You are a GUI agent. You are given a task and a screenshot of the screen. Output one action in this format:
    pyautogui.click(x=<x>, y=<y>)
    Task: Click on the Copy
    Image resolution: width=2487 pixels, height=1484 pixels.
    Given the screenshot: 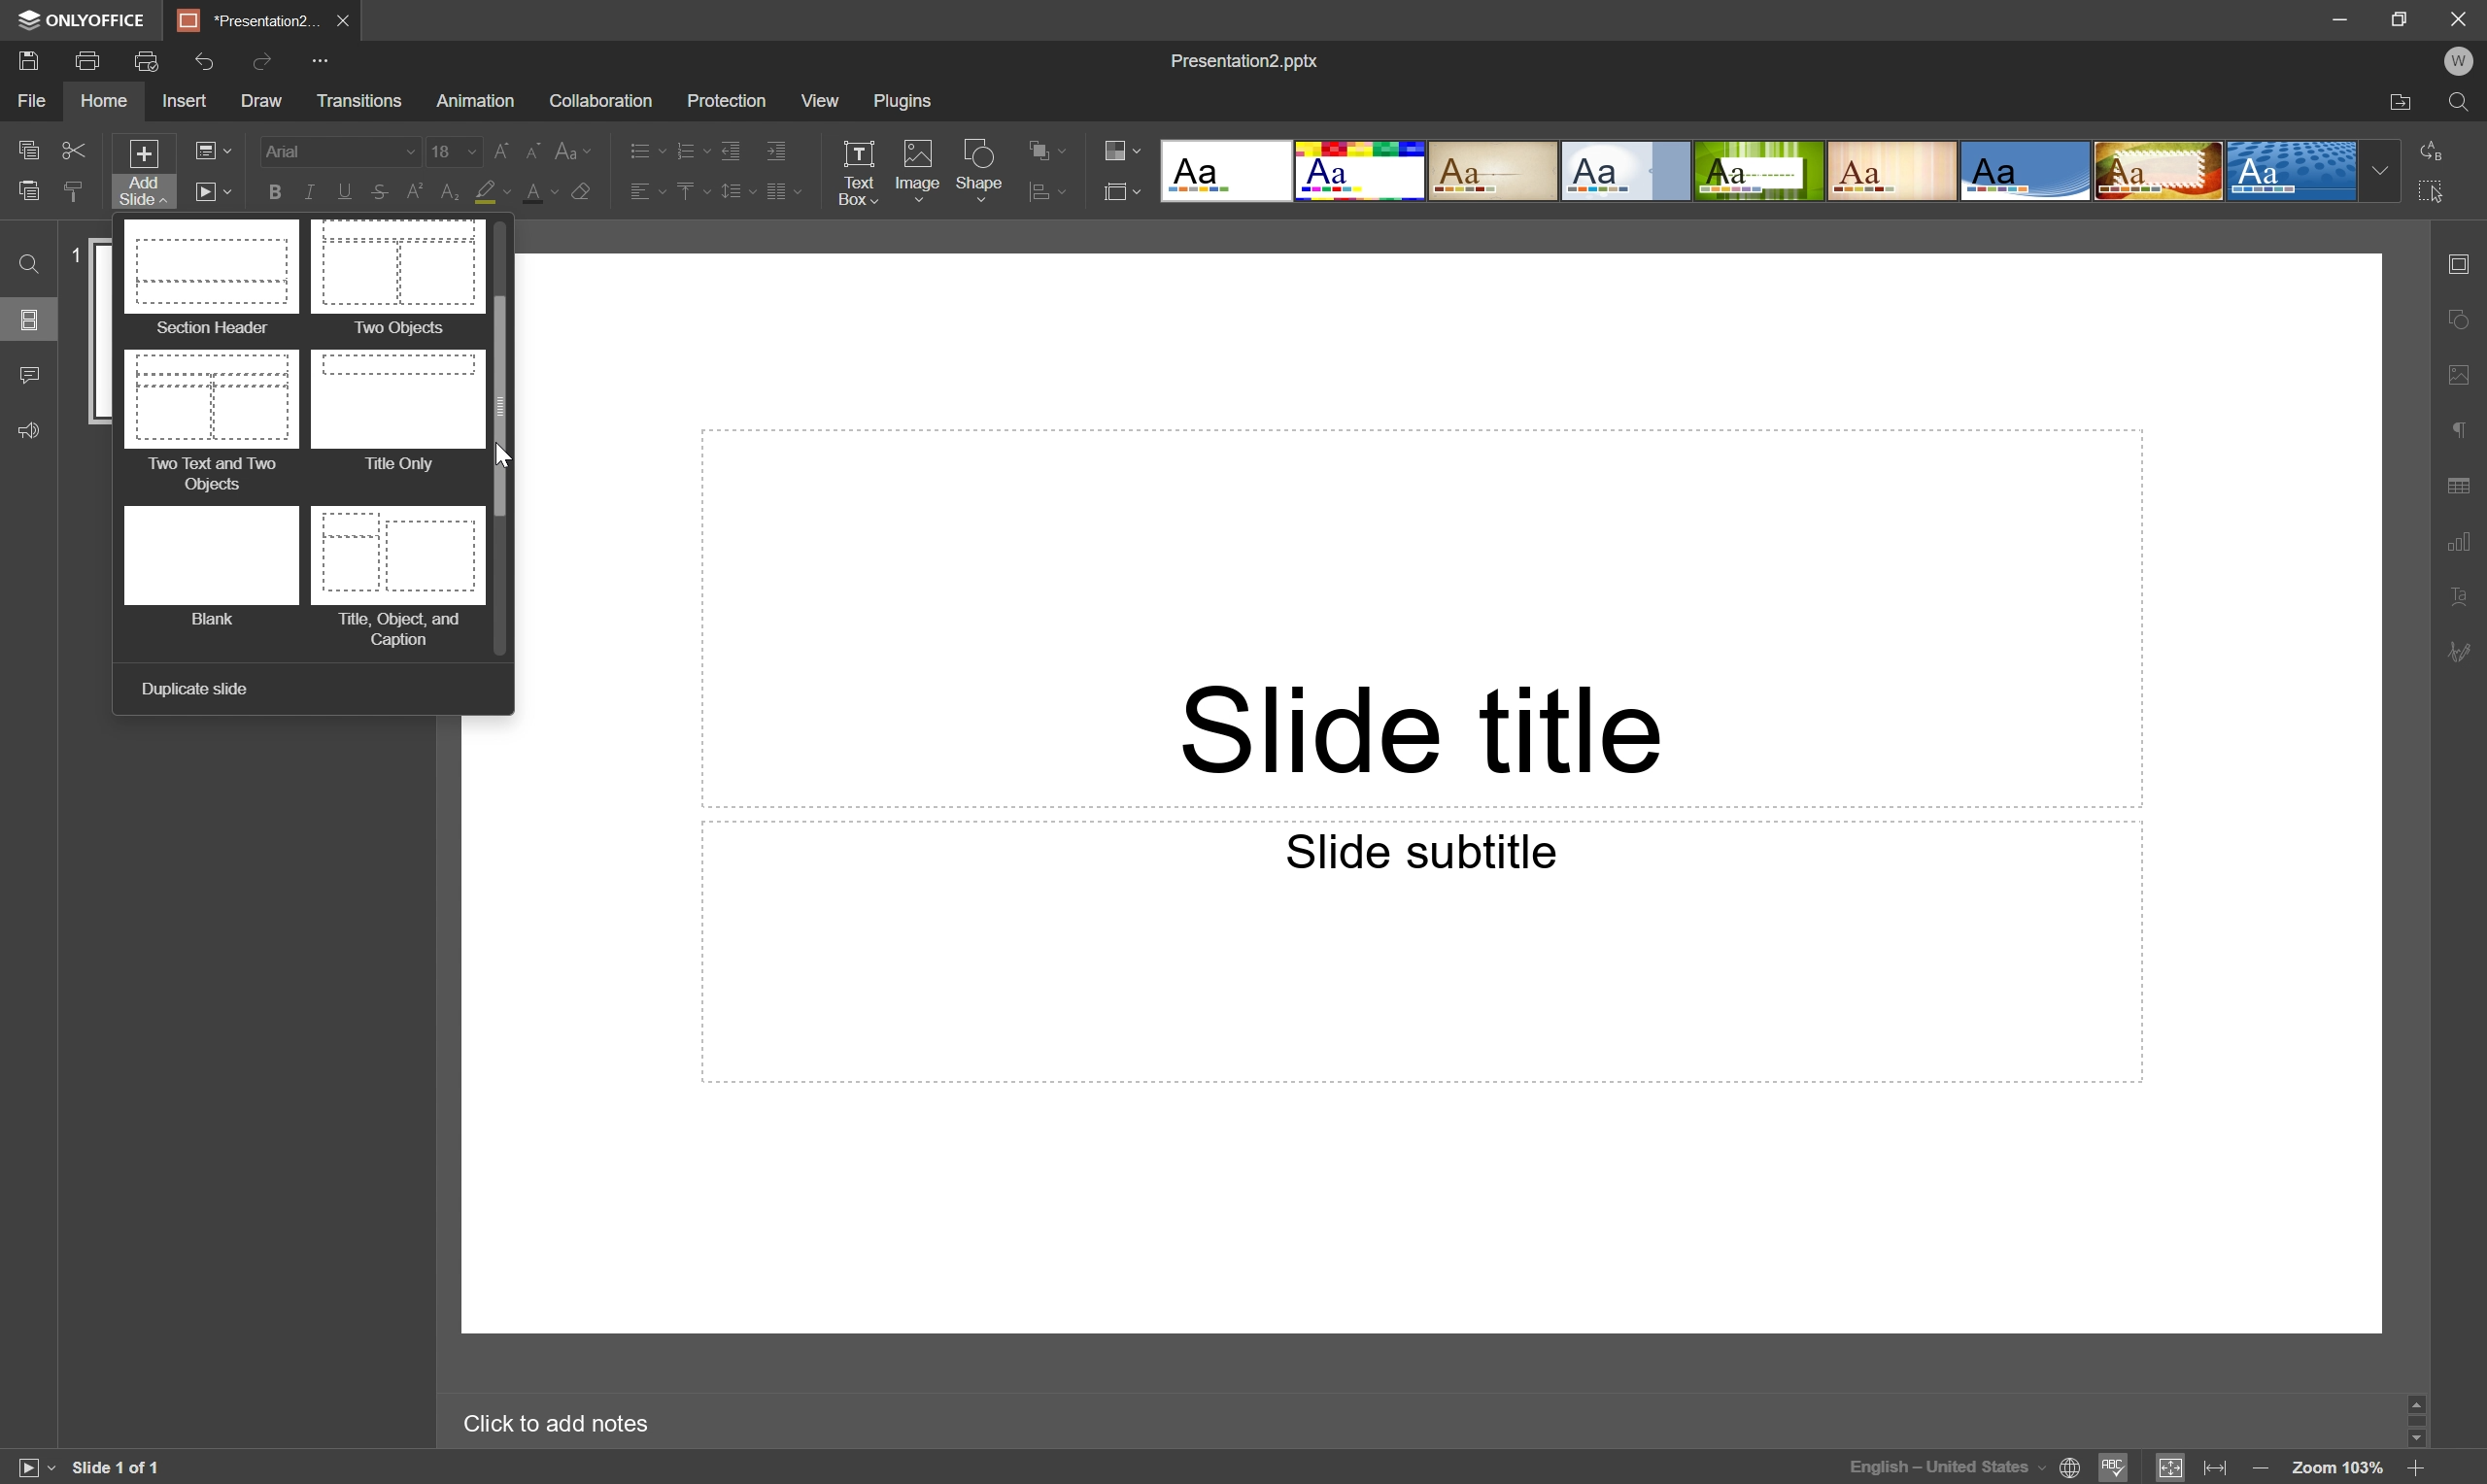 What is the action you would take?
    pyautogui.click(x=31, y=149)
    